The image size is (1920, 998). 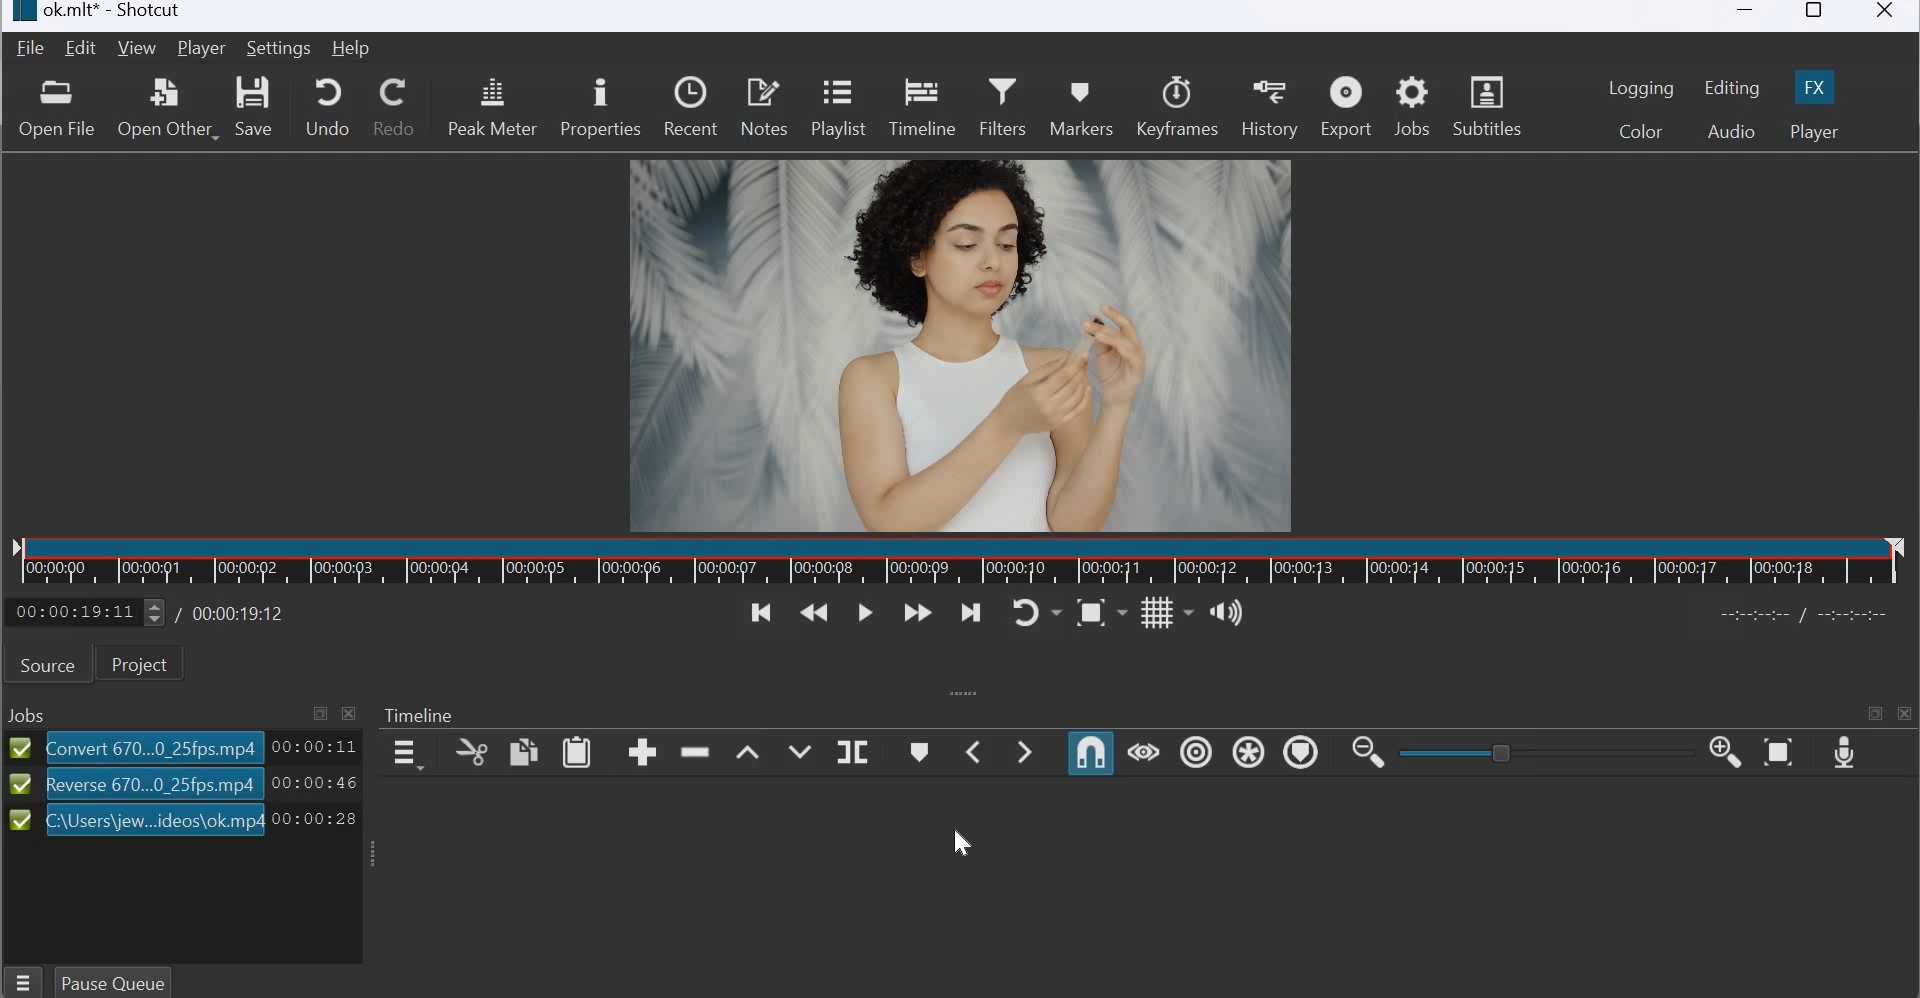 I want to click on Show the volume control, so click(x=1225, y=613).